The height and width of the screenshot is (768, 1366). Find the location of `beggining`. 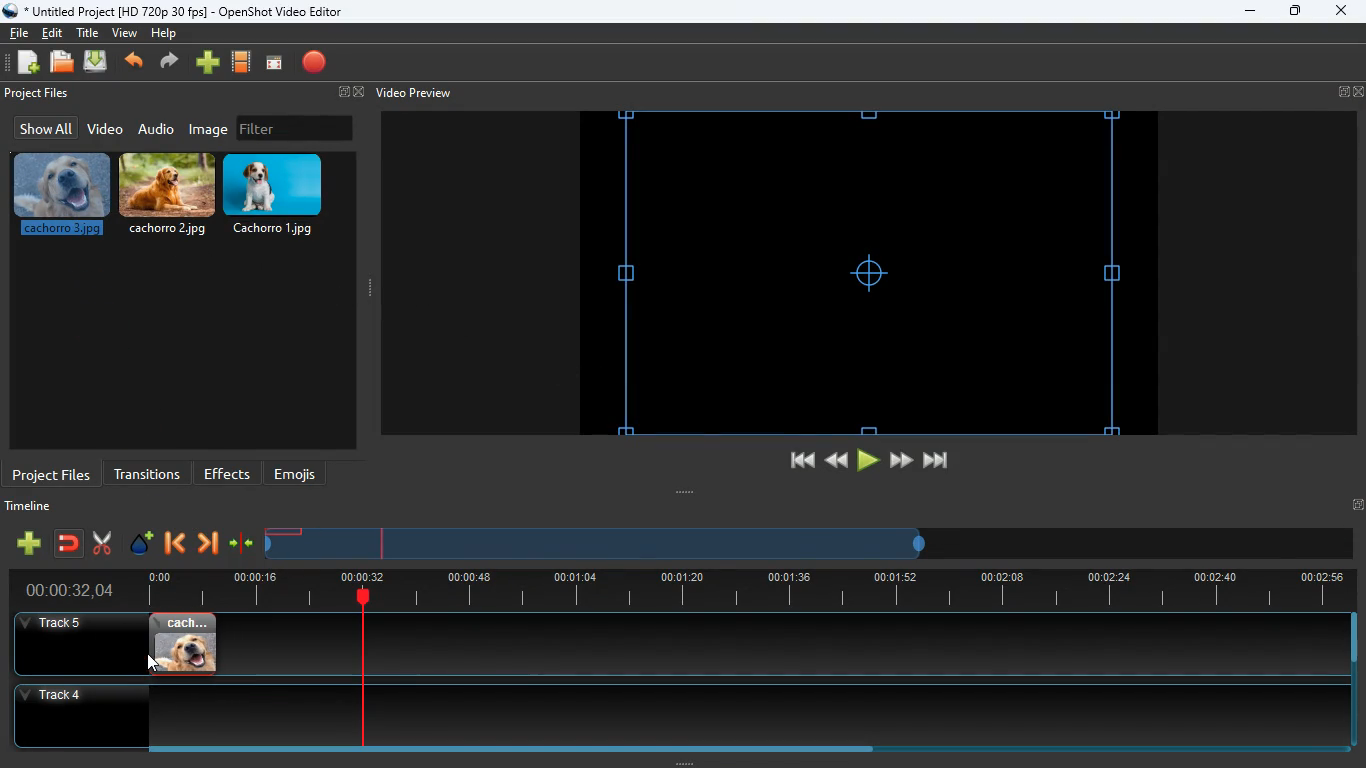

beggining is located at coordinates (793, 461).